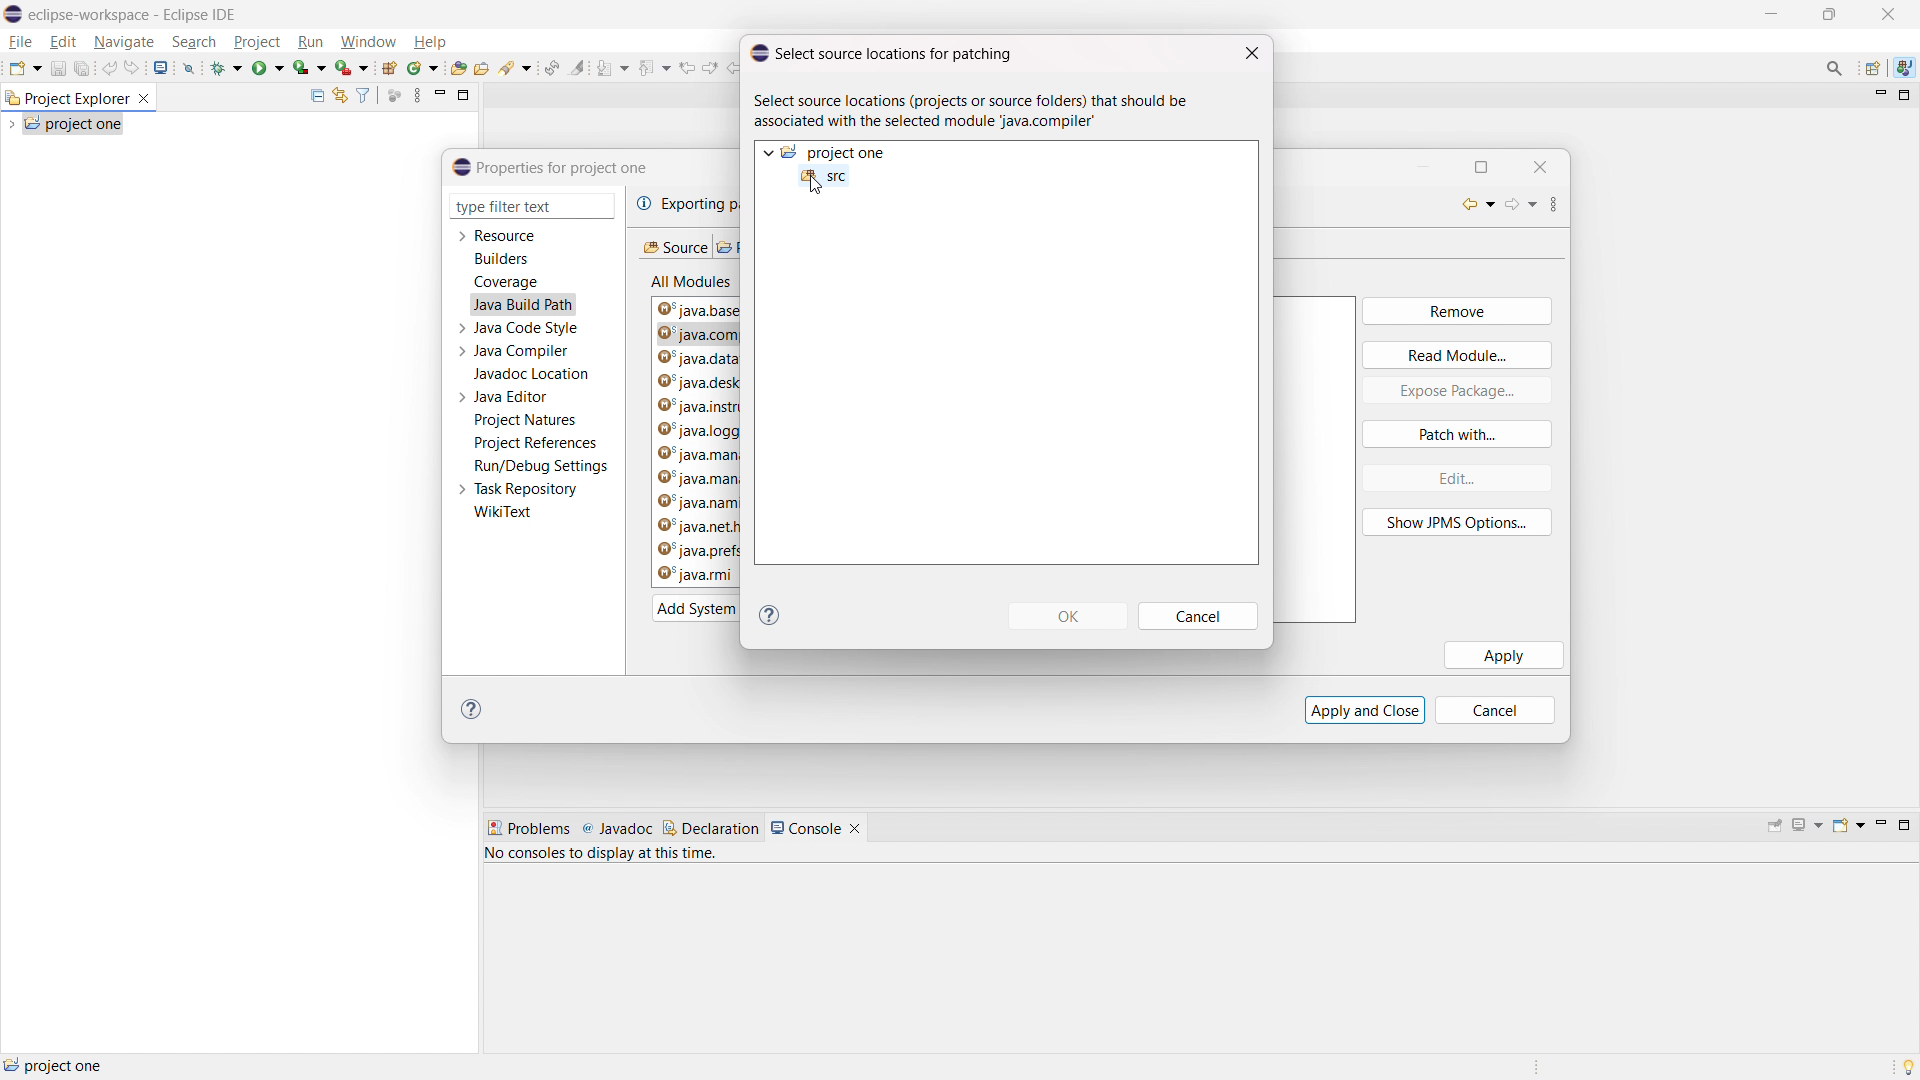 This screenshot has height=1080, width=1920. What do you see at coordinates (1904, 68) in the screenshot?
I see `java` at bounding box center [1904, 68].